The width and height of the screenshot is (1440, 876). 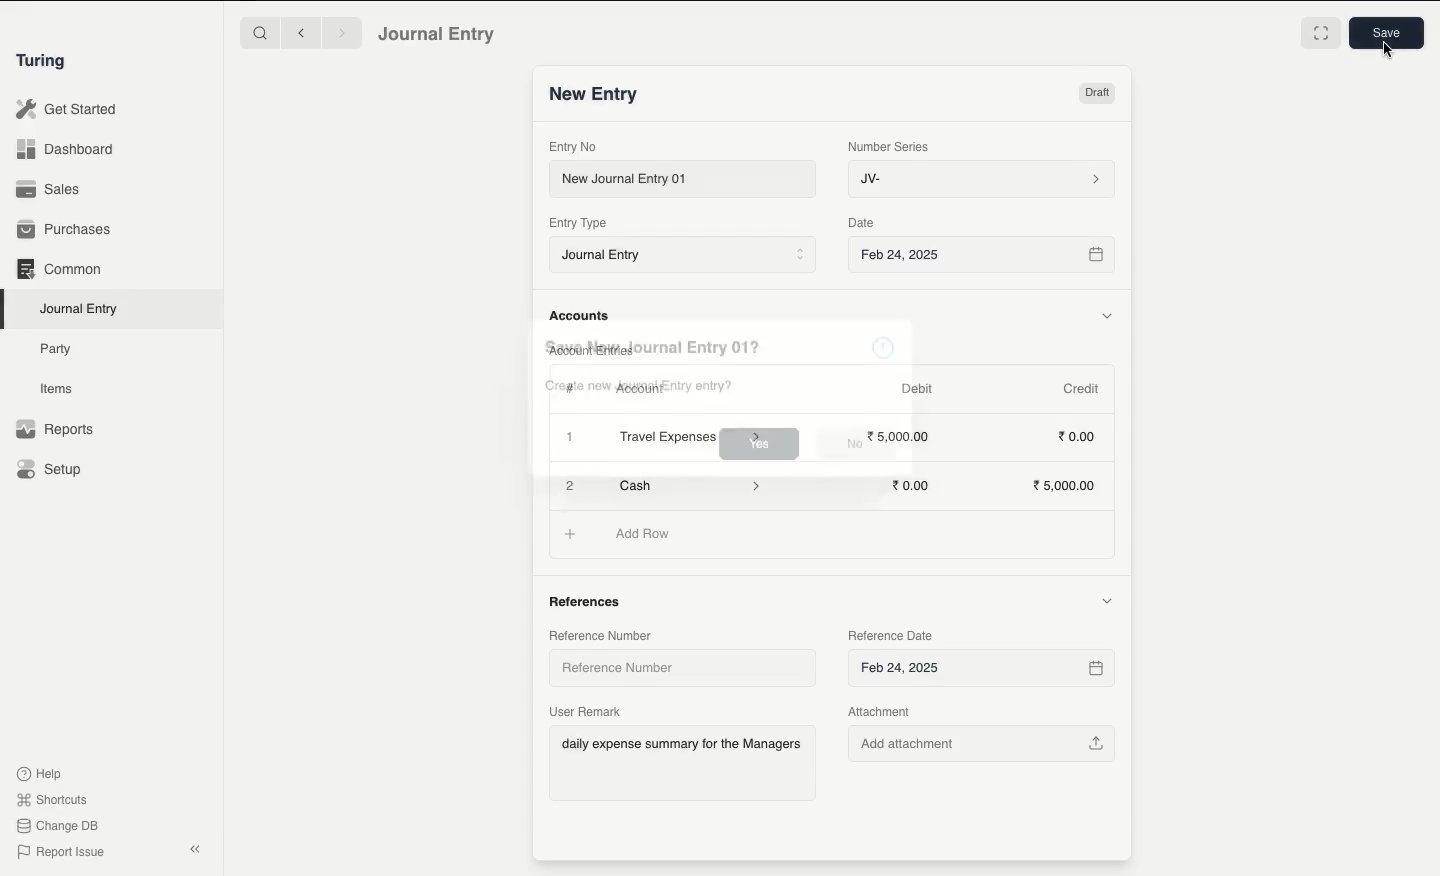 What do you see at coordinates (685, 484) in the screenshot?
I see `Cash` at bounding box center [685, 484].